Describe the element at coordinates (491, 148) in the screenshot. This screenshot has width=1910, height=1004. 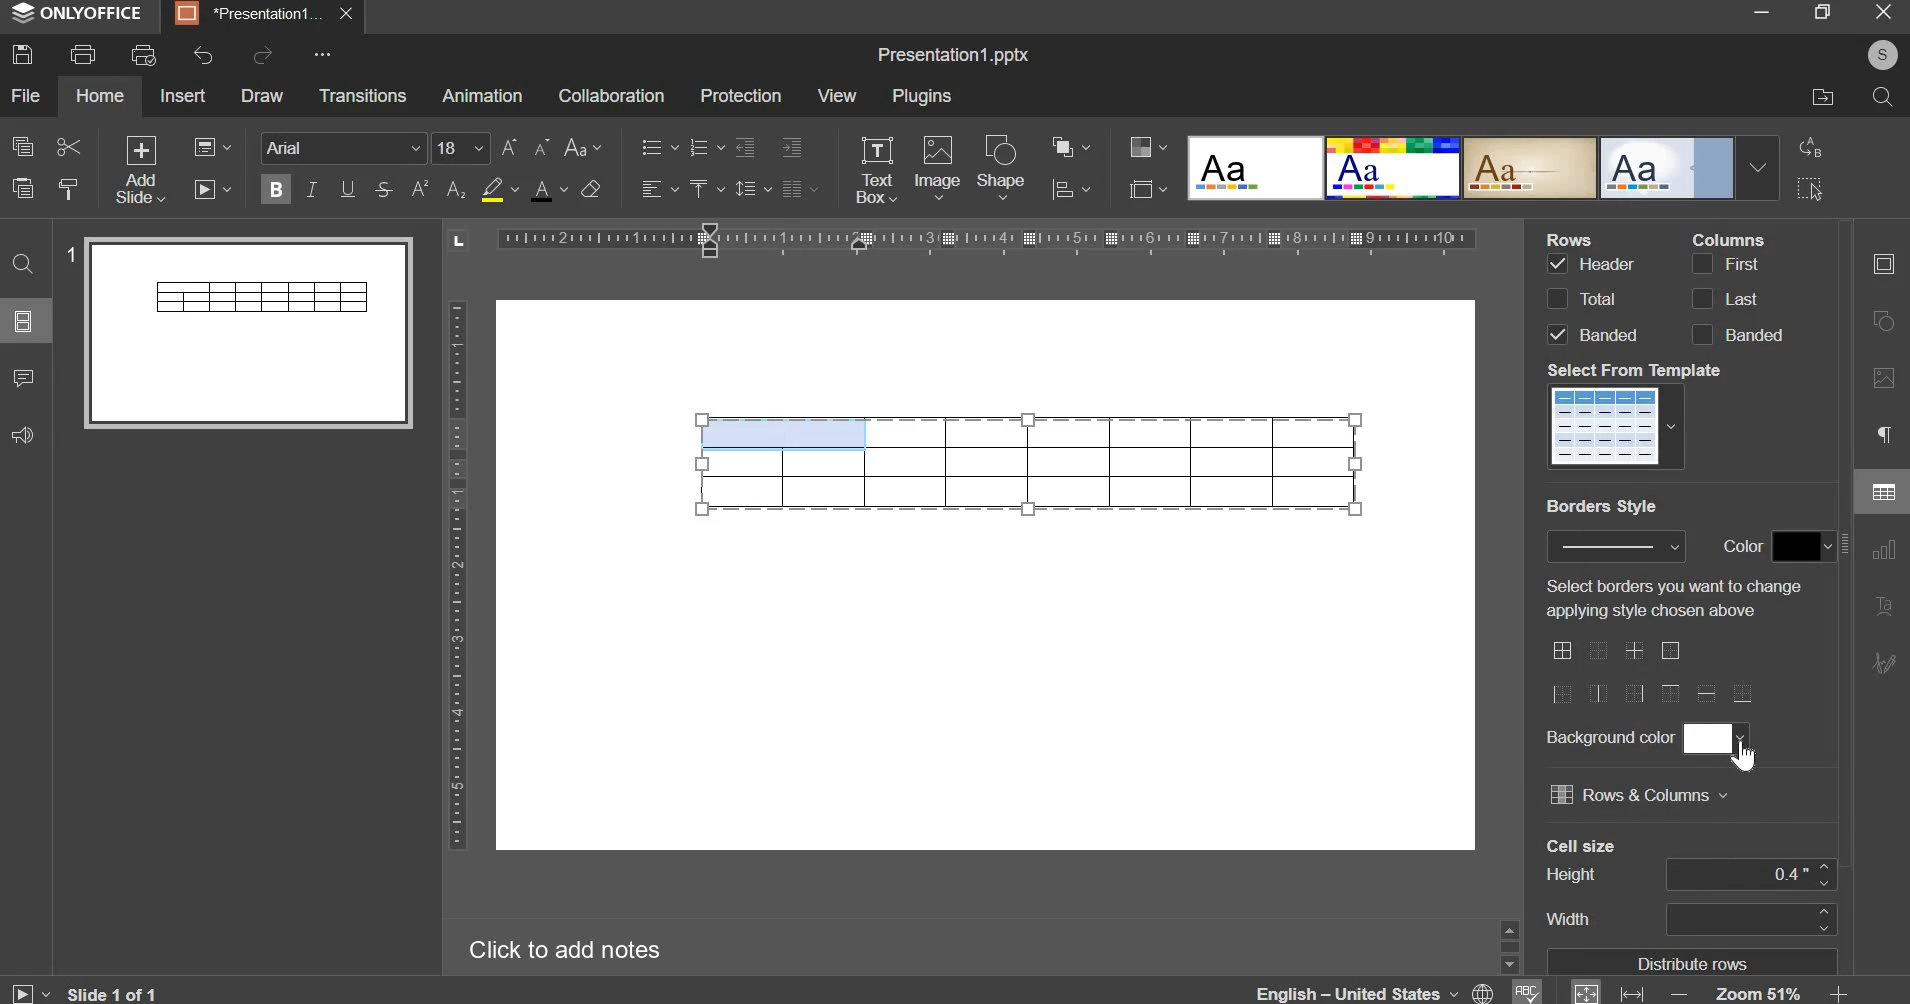
I see `font size` at that location.